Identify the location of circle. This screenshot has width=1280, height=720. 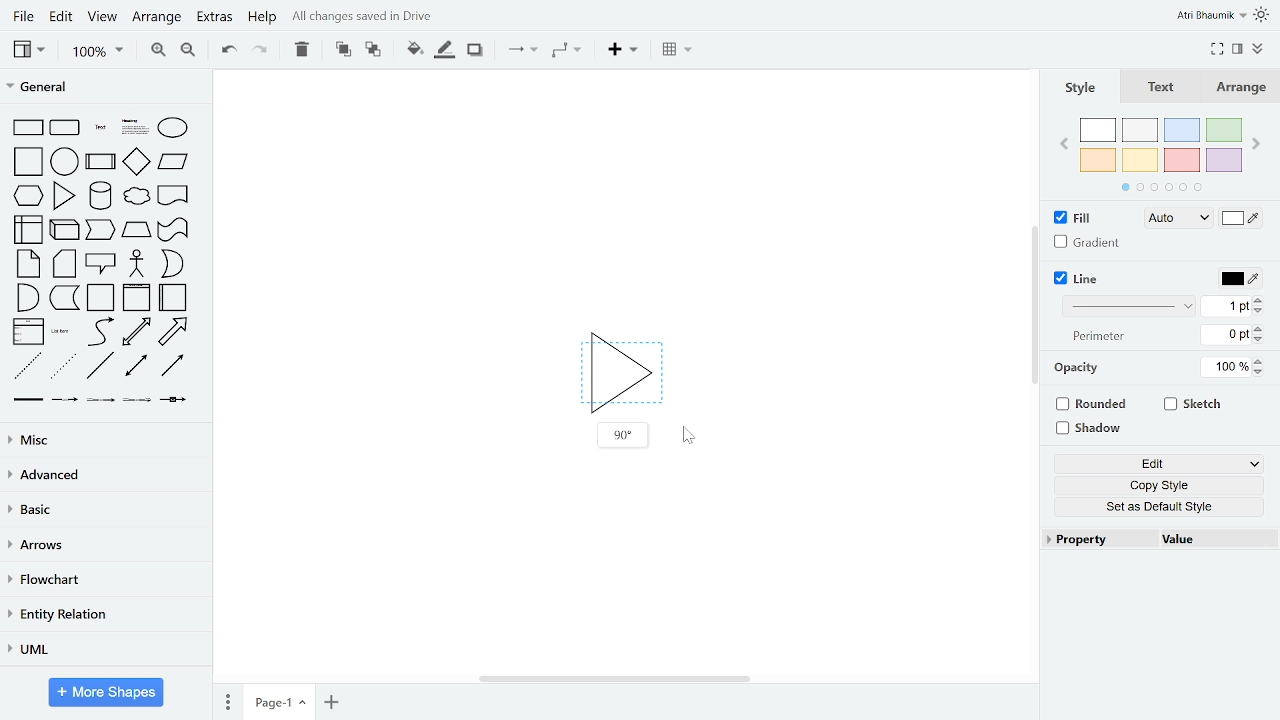
(65, 161).